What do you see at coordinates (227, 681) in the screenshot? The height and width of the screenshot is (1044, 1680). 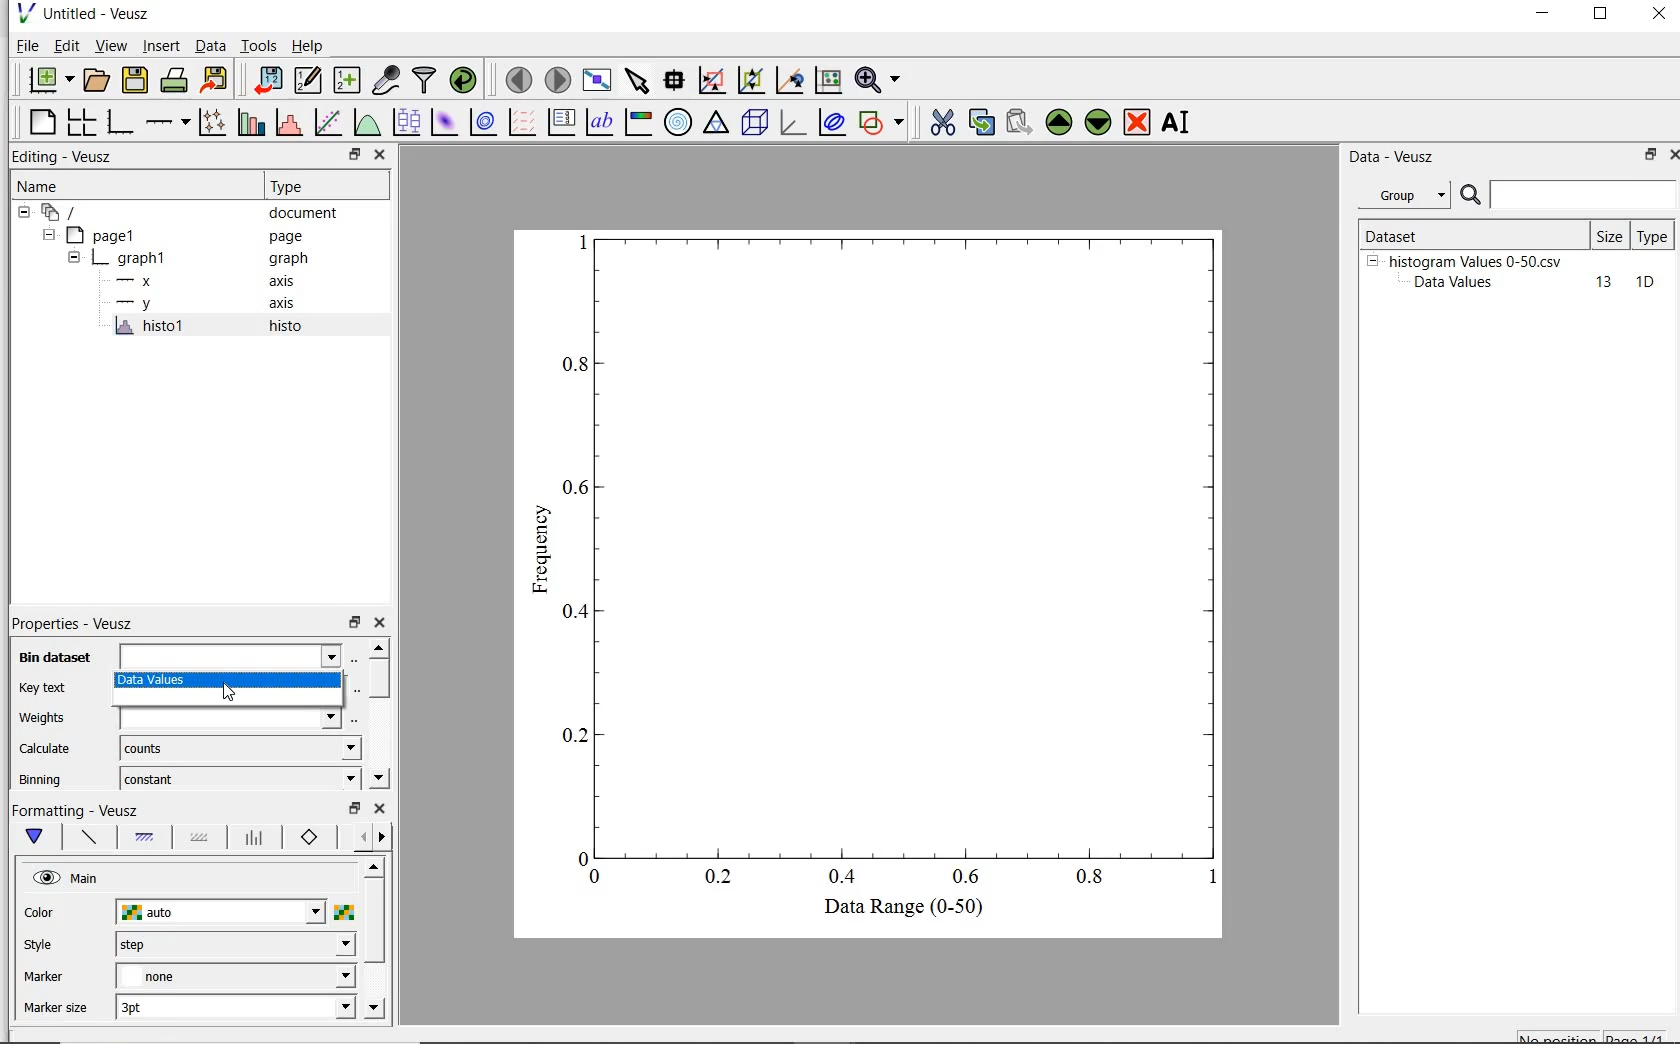 I see `data values` at bounding box center [227, 681].